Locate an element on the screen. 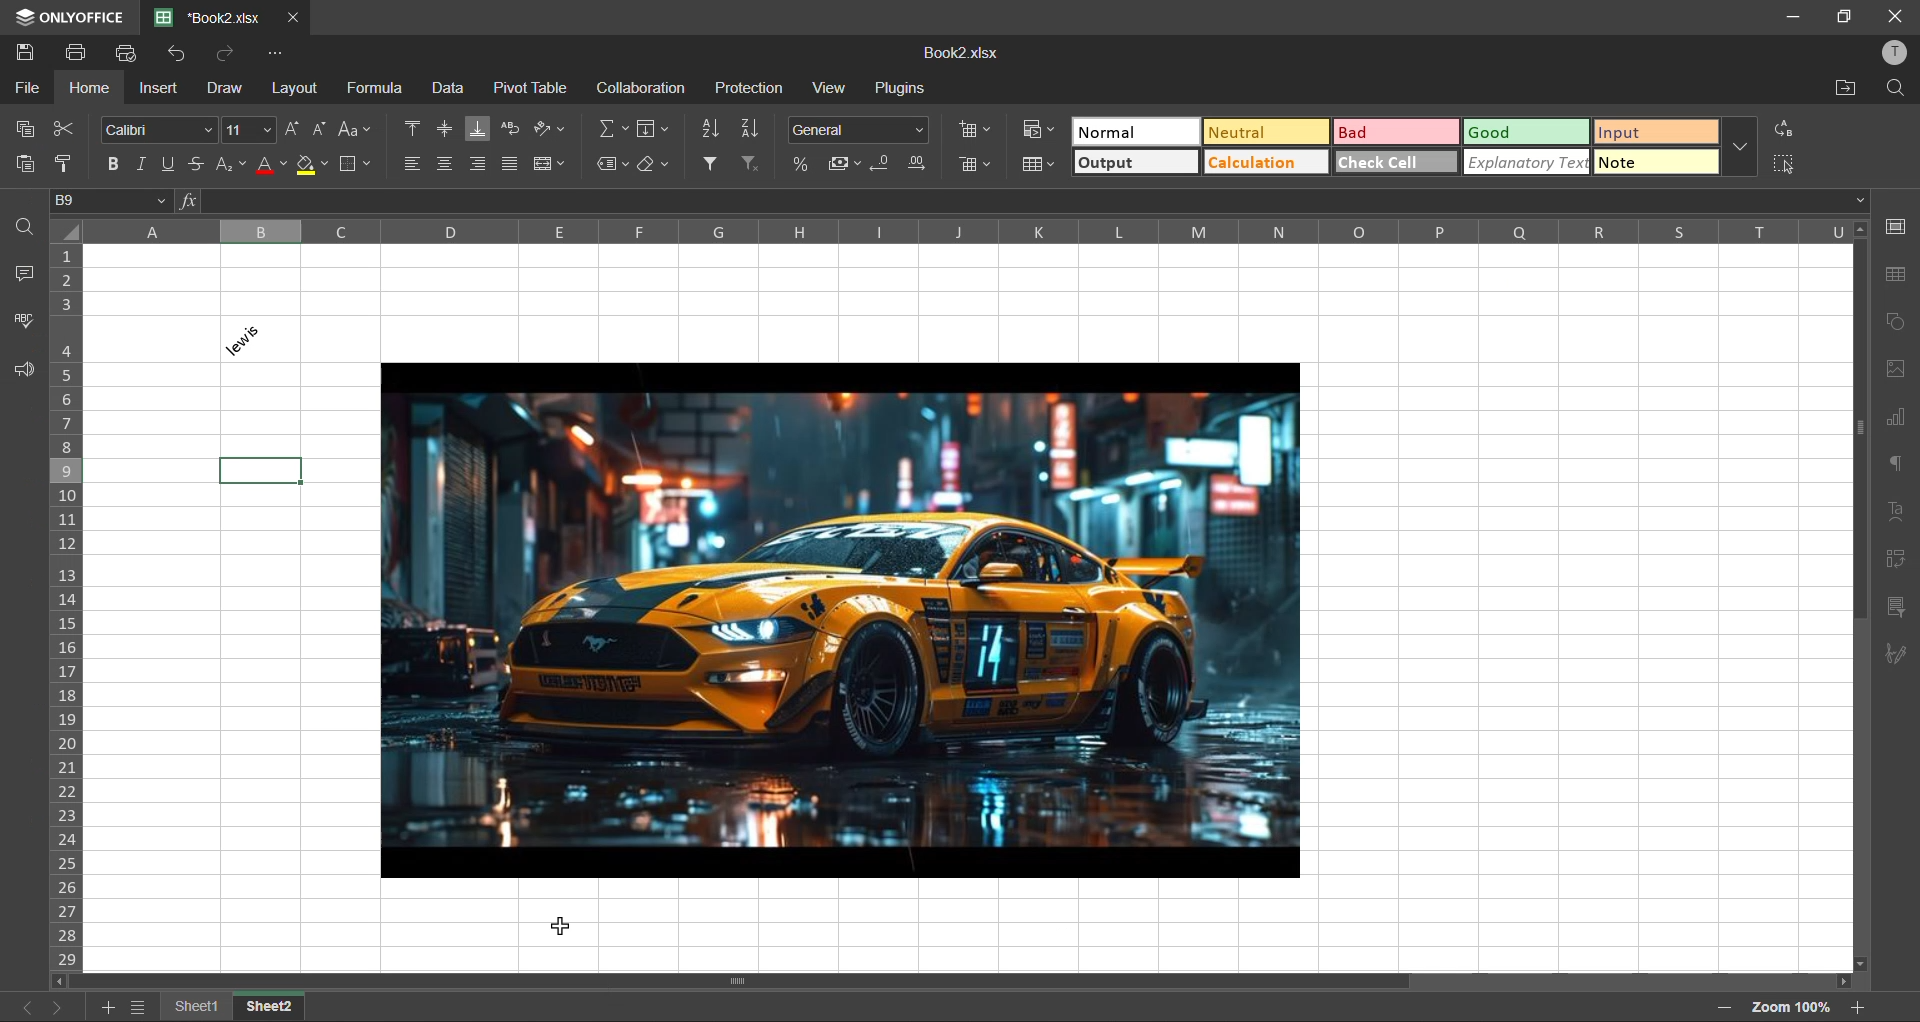 This screenshot has width=1920, height=1022. slicer is located at coordinates (1898, 607).